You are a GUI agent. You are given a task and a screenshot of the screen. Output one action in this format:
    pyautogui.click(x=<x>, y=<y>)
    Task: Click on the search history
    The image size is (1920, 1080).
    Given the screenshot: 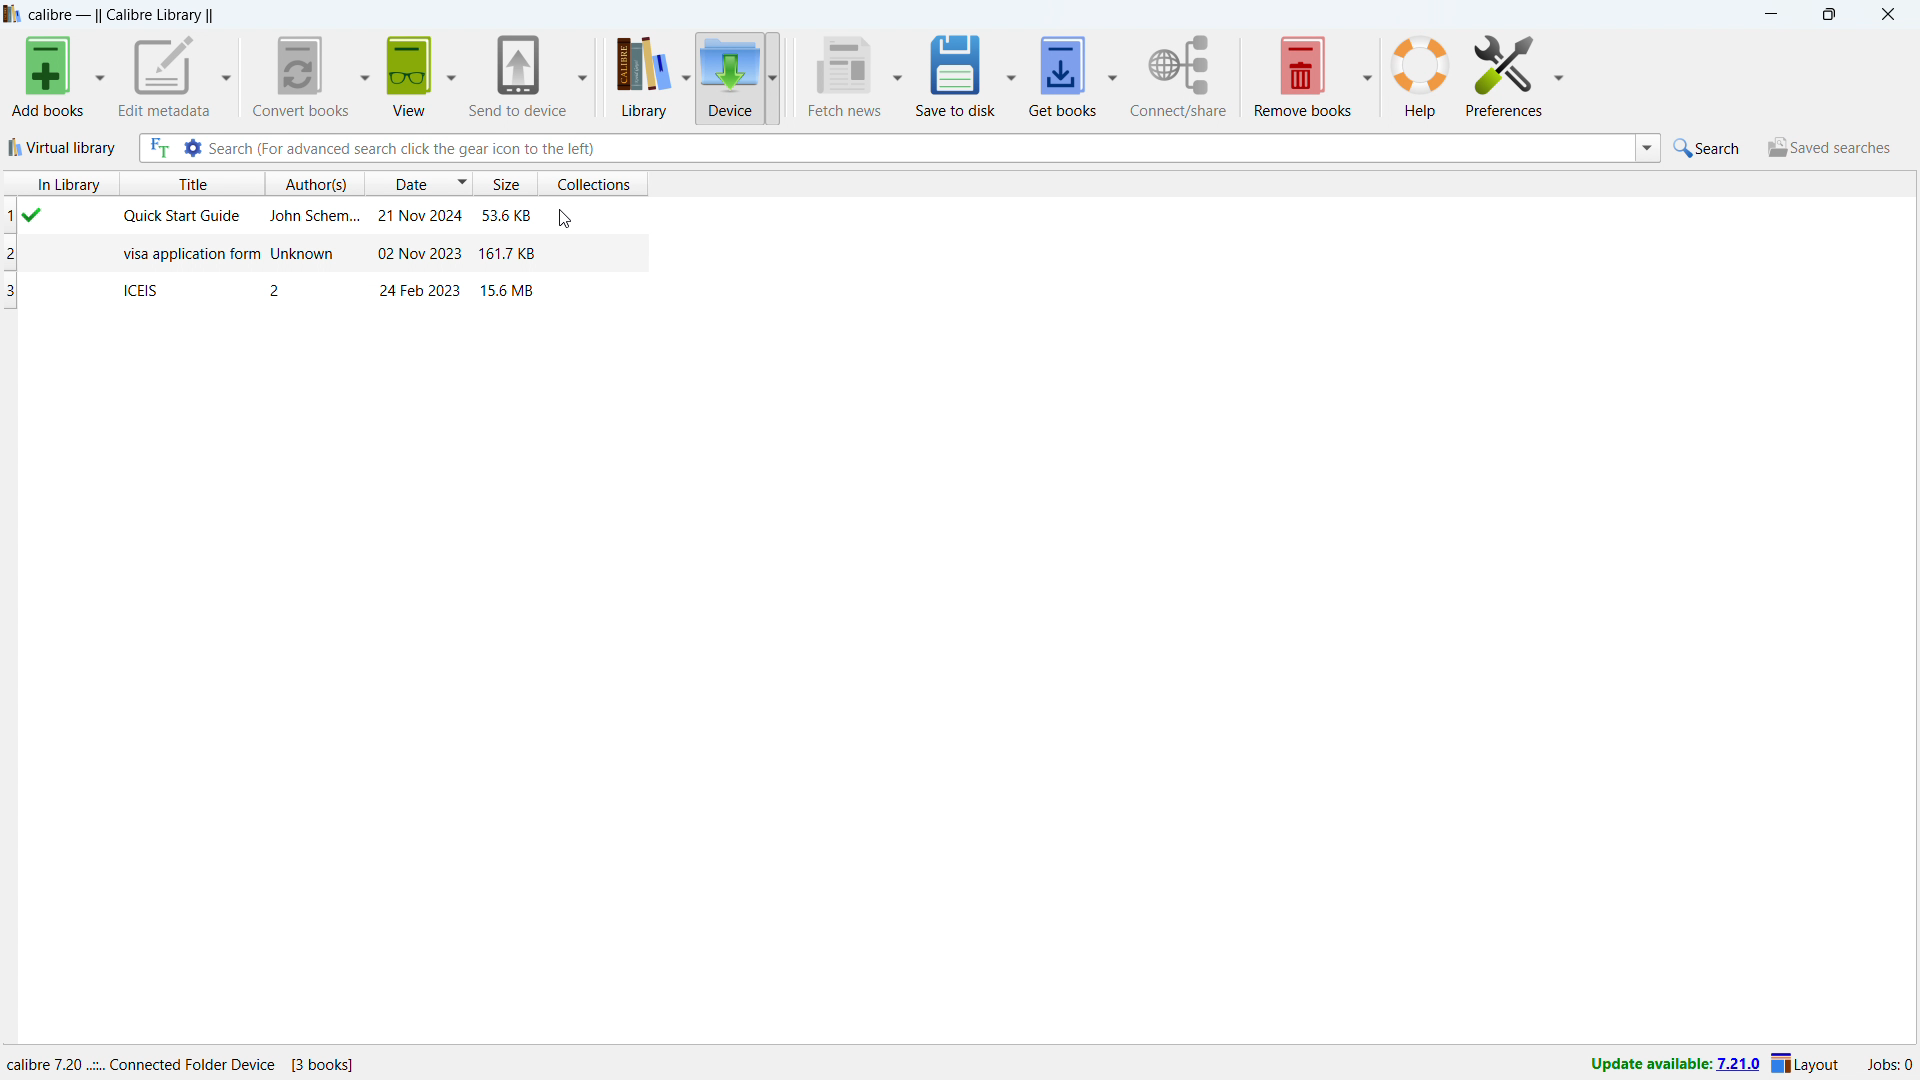 What is the action you would take?
    pyautogui.click(x=1647, y=148)
    